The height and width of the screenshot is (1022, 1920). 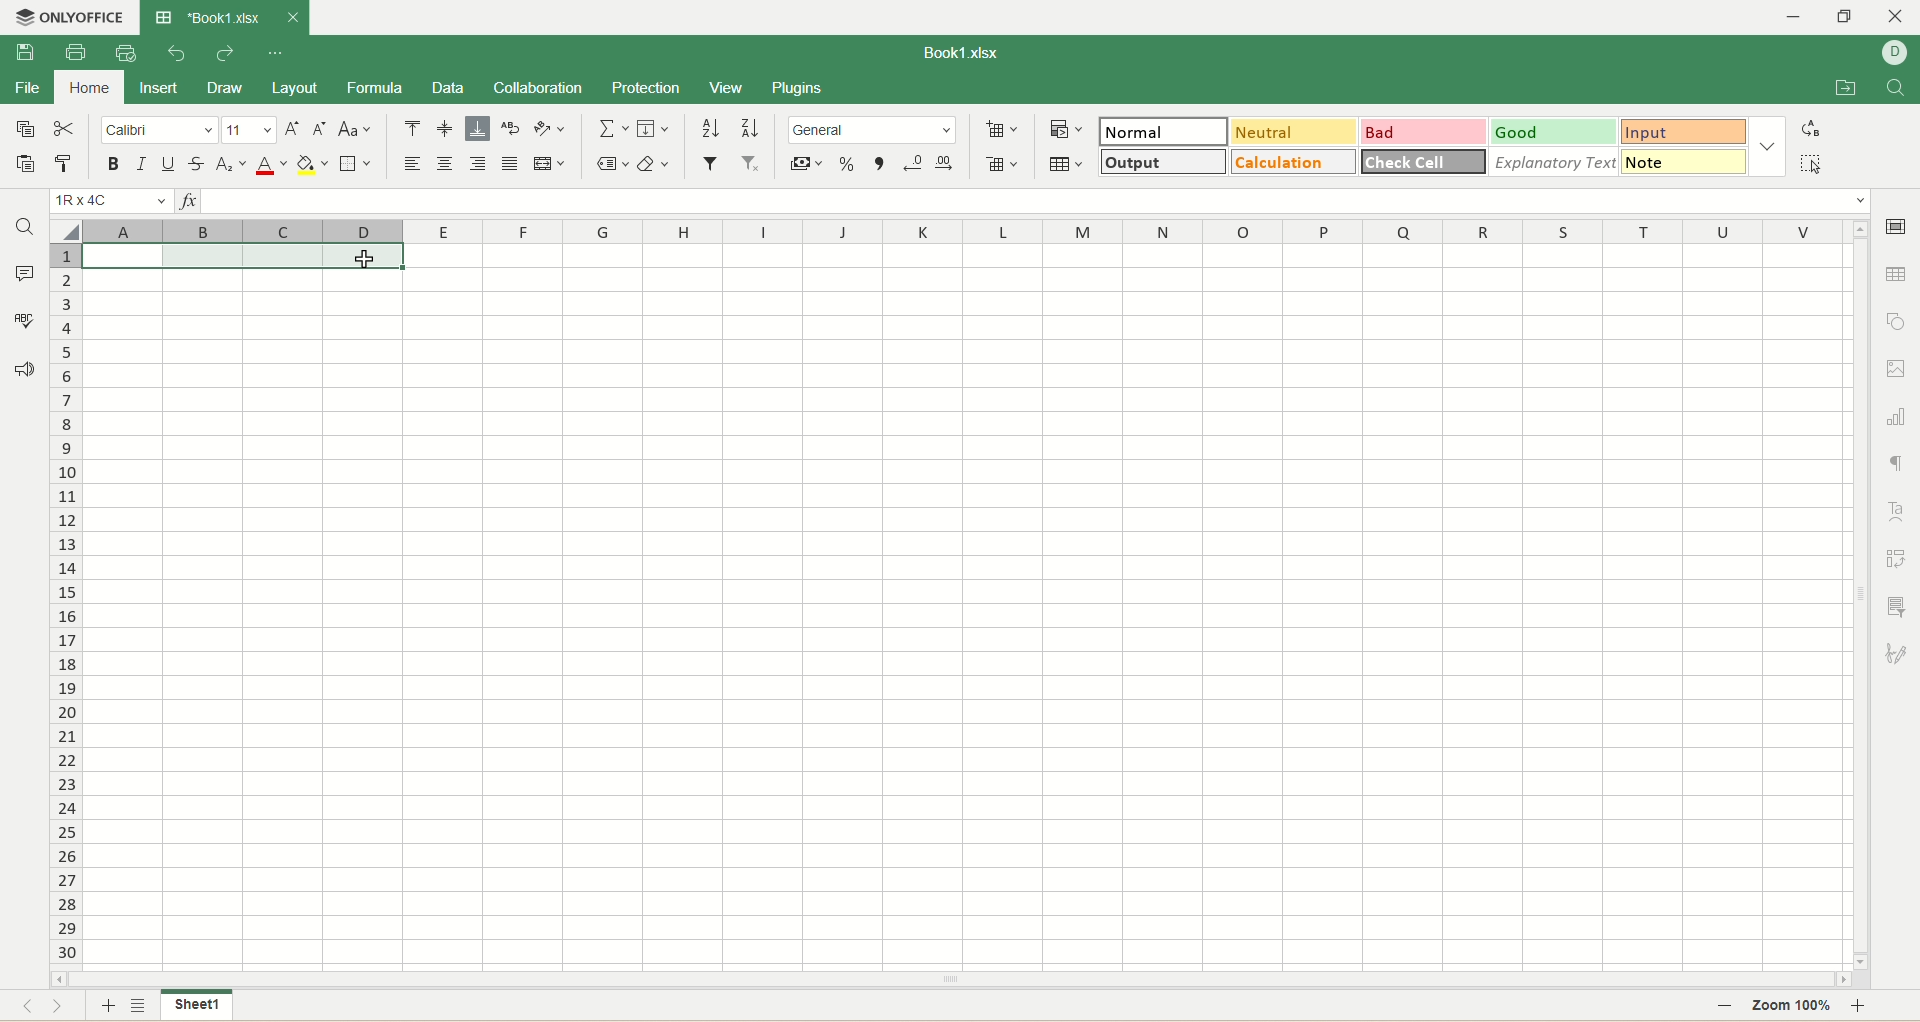 What do you see at coordinates (1792, 17) in the screenshot?
I see `minimize` at bounding box center [1792, 17].